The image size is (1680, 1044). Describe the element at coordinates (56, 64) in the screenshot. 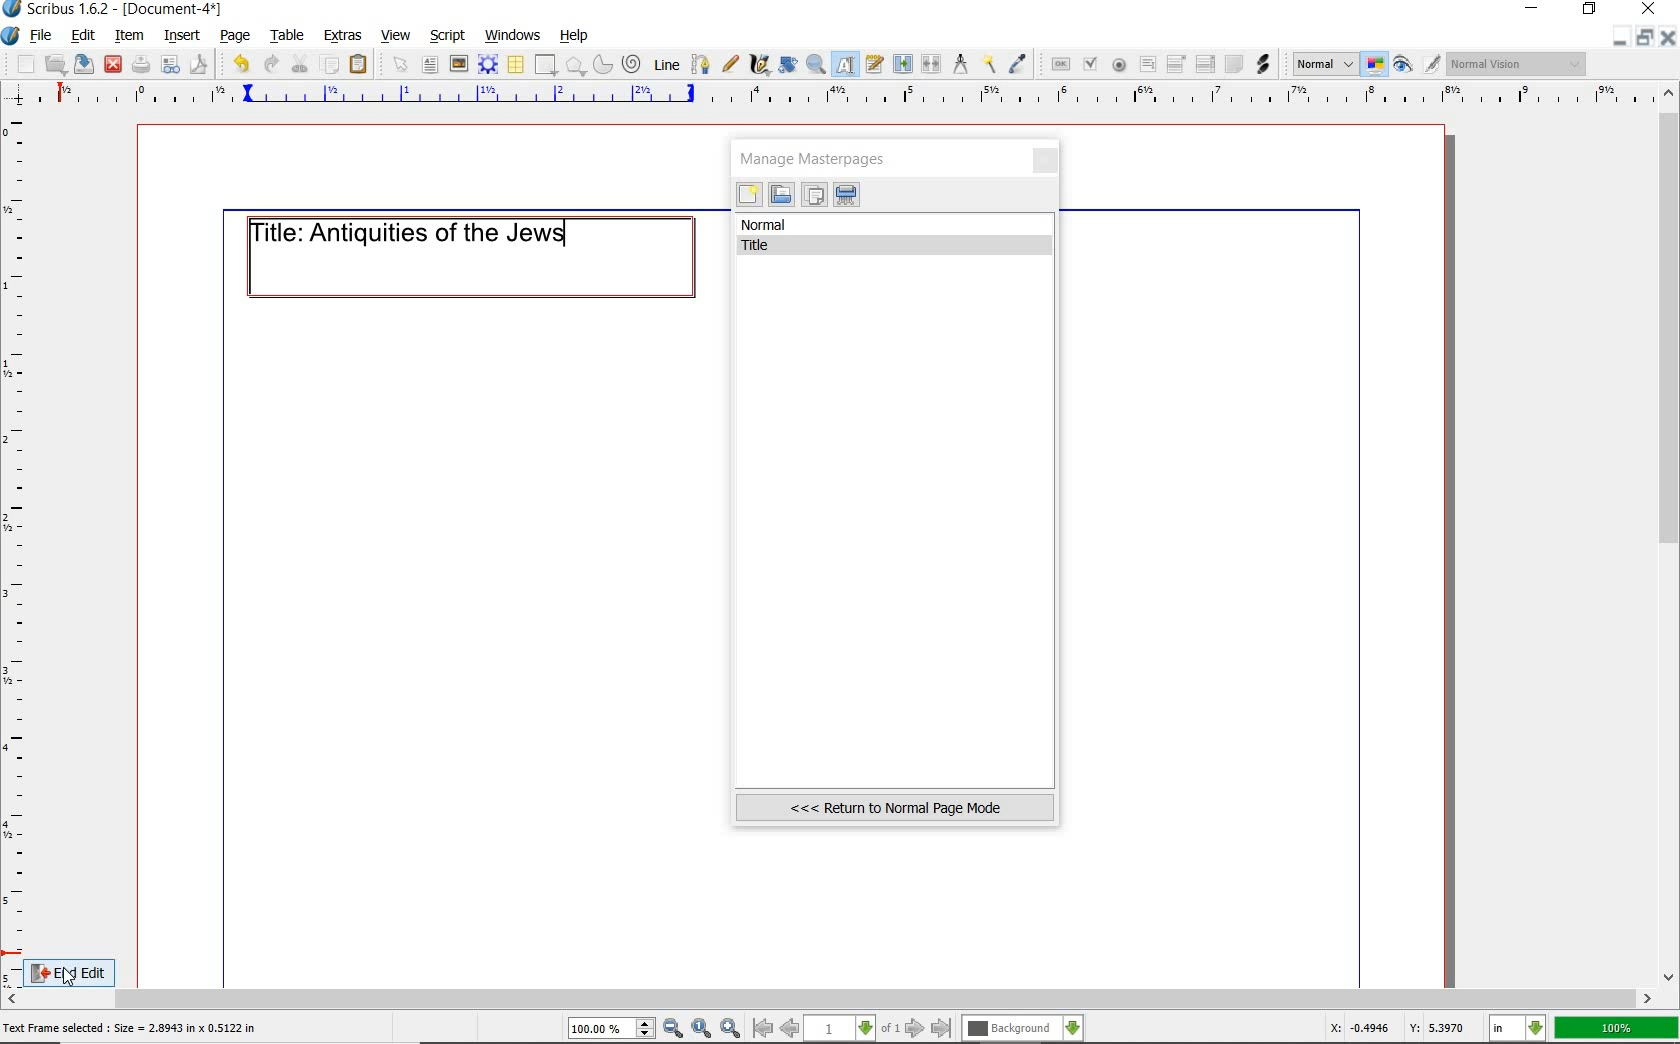

I see `open` at that location.